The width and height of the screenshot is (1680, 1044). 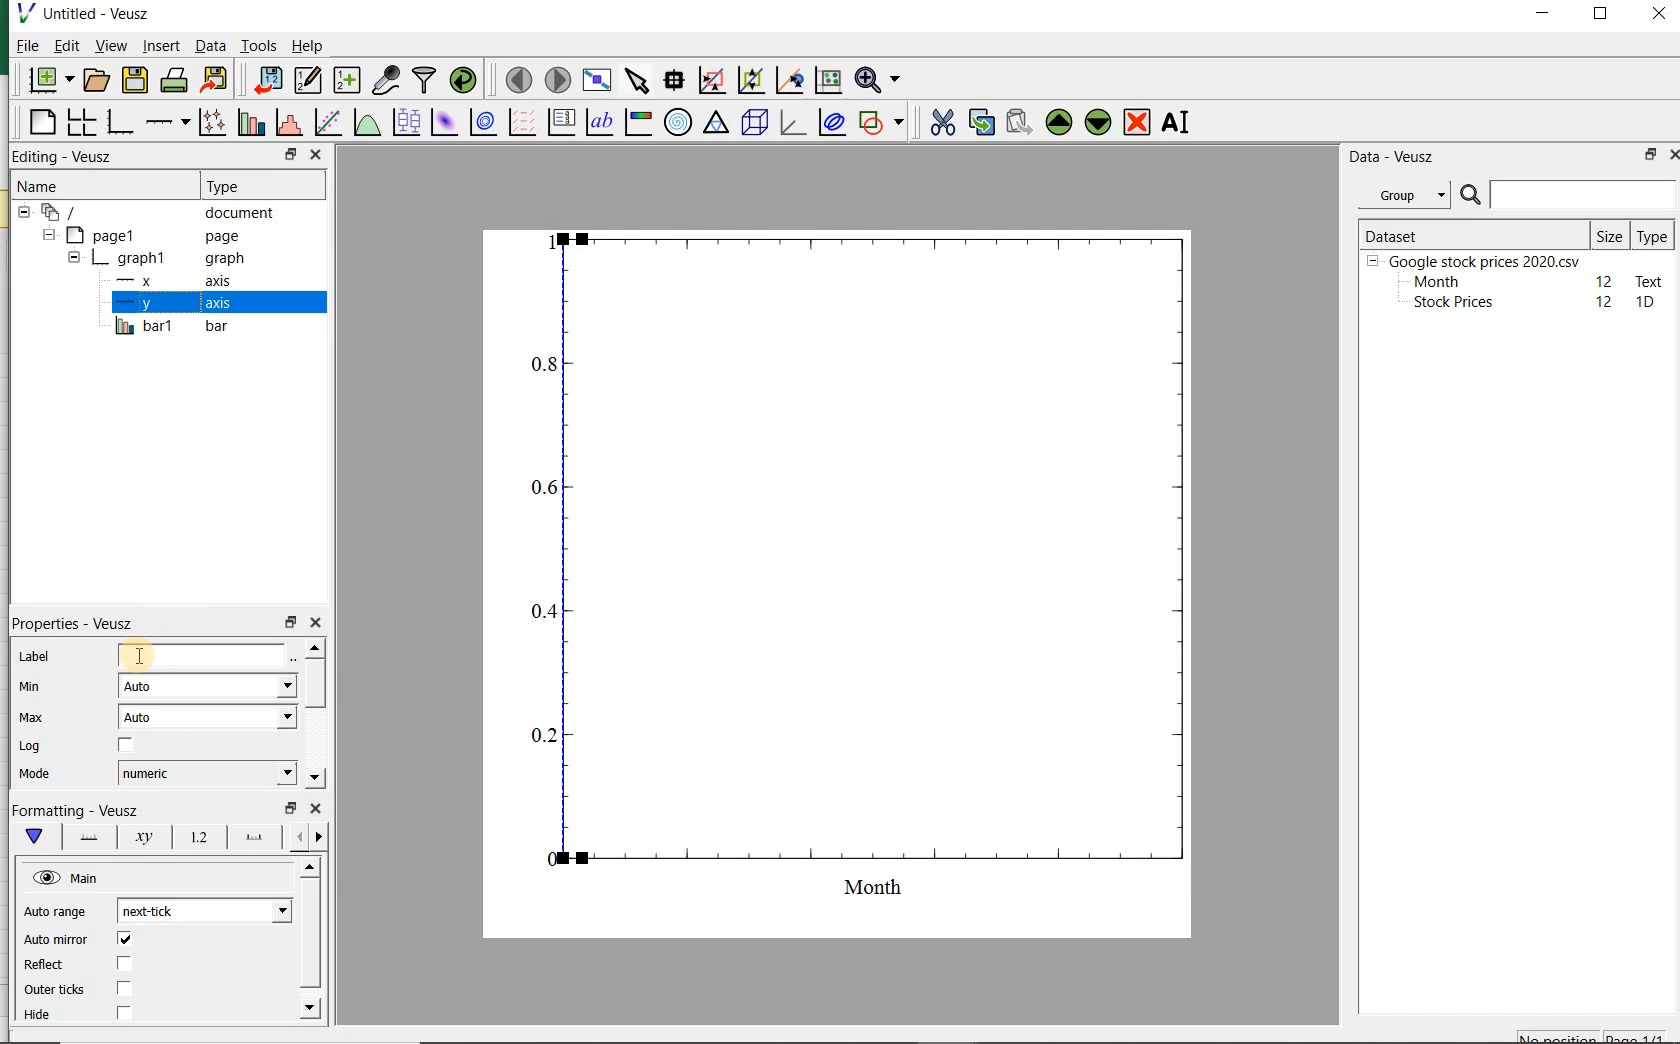 What do you see at coordinates (755, 124) in the screenshot?
I see `3d scene` at bounding box center [755, 124].